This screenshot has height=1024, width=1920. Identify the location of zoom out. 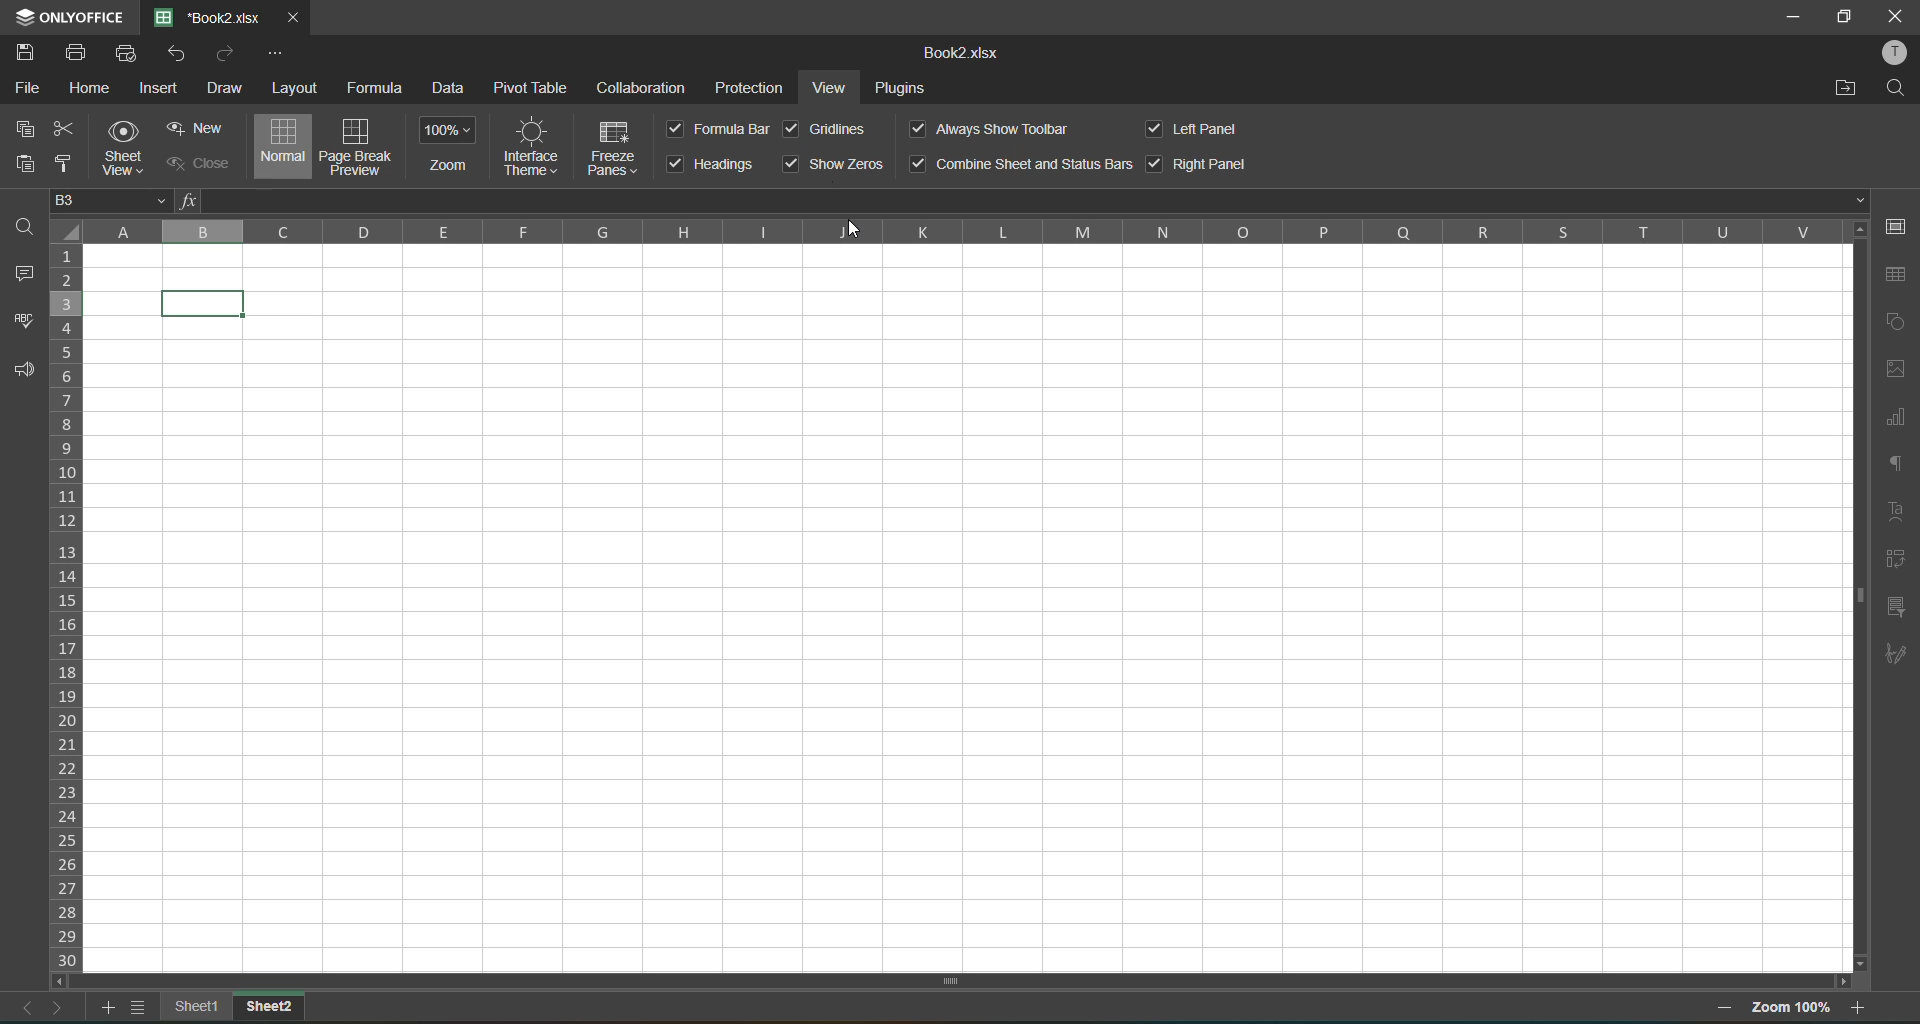
(1726, 1009).